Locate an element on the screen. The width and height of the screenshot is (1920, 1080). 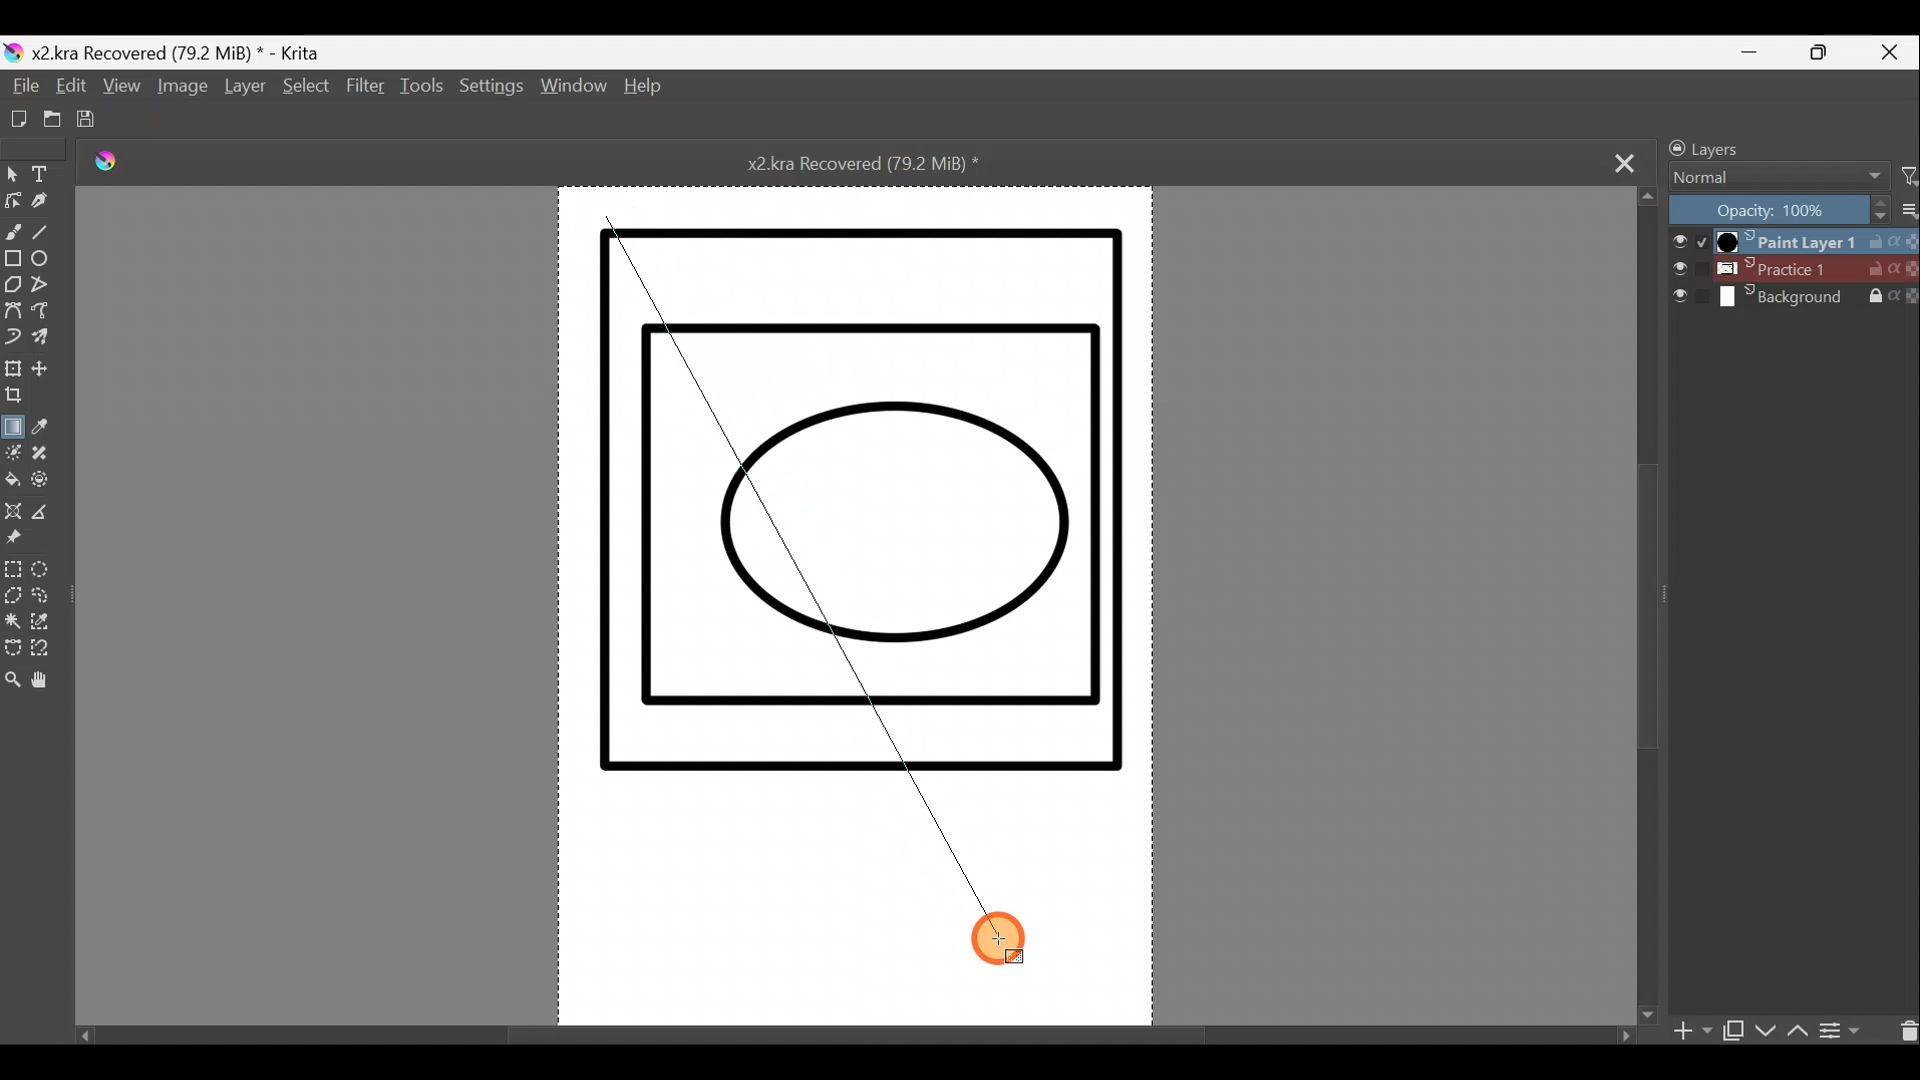
Scroll bar is located at coordinates (1648, 603).